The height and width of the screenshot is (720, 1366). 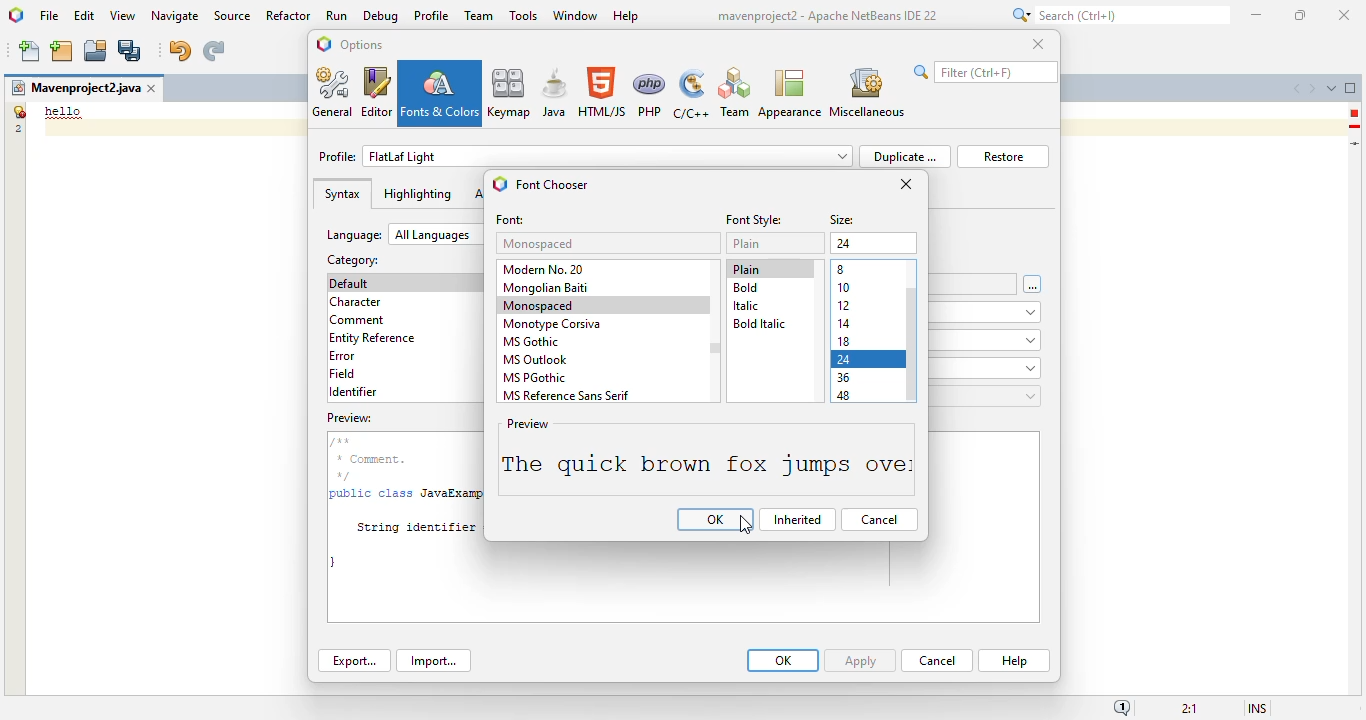 I want to click on current line, so click(x=1356, y=143).